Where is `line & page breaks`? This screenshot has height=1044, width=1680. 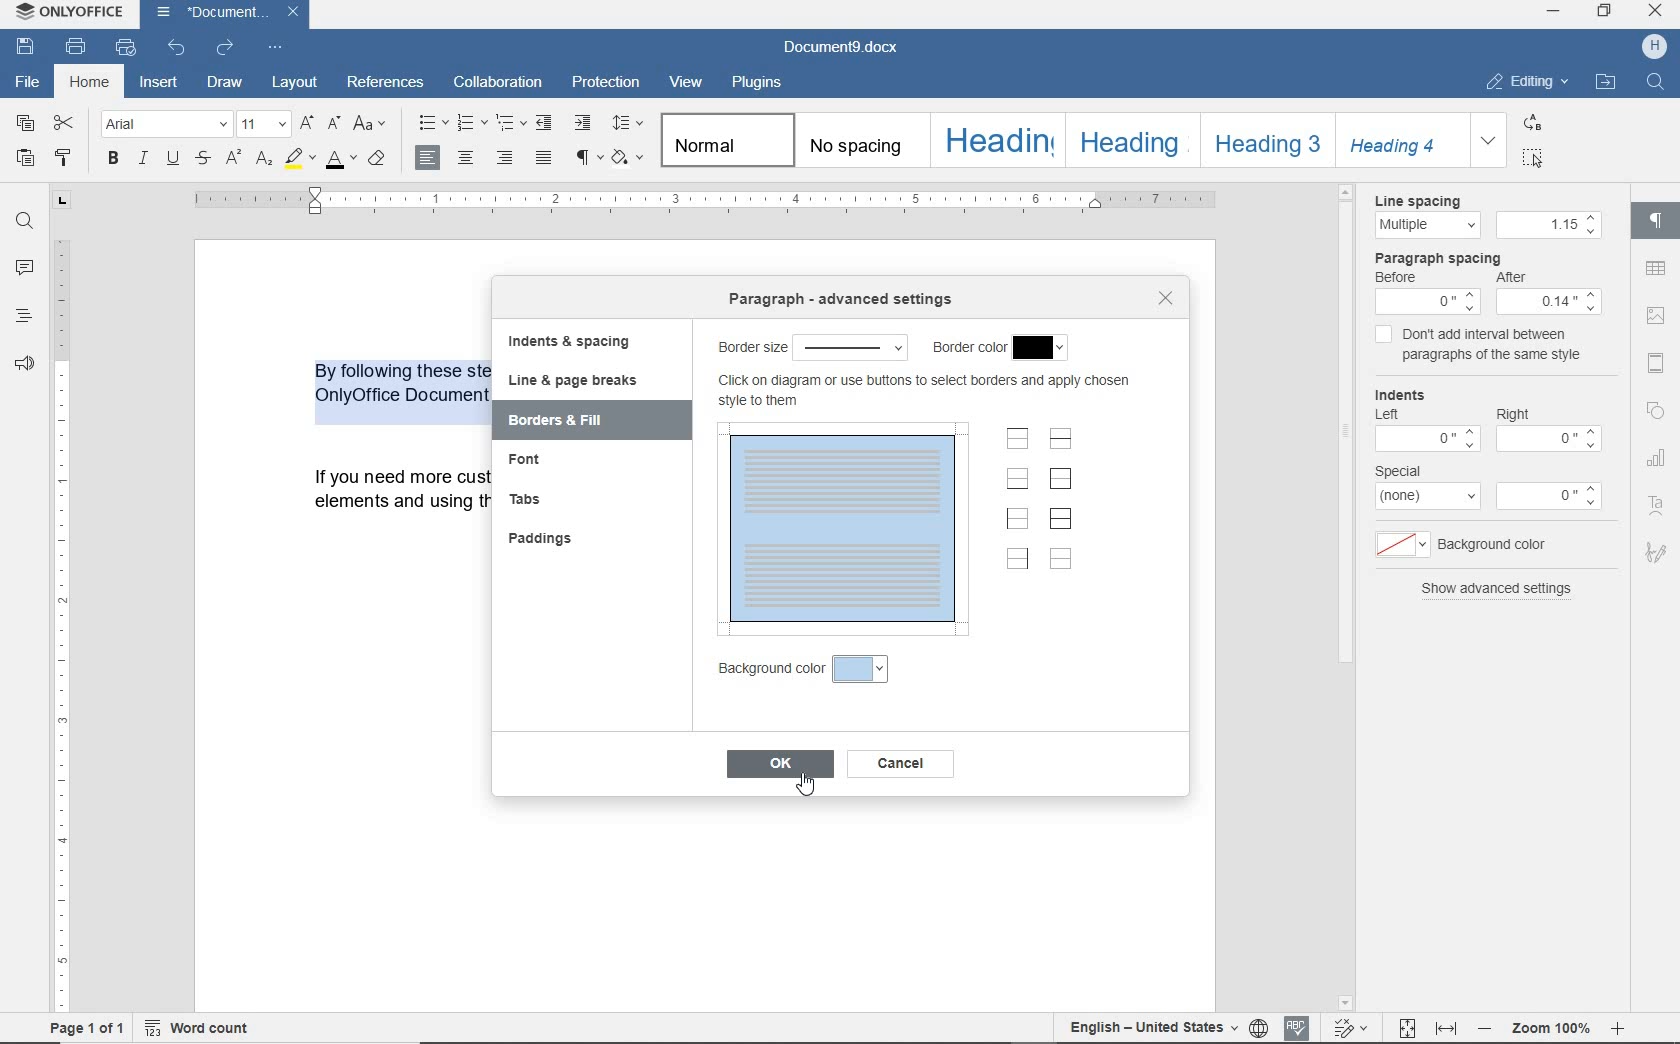 line & page breaks is located at coordinates (580, 381).